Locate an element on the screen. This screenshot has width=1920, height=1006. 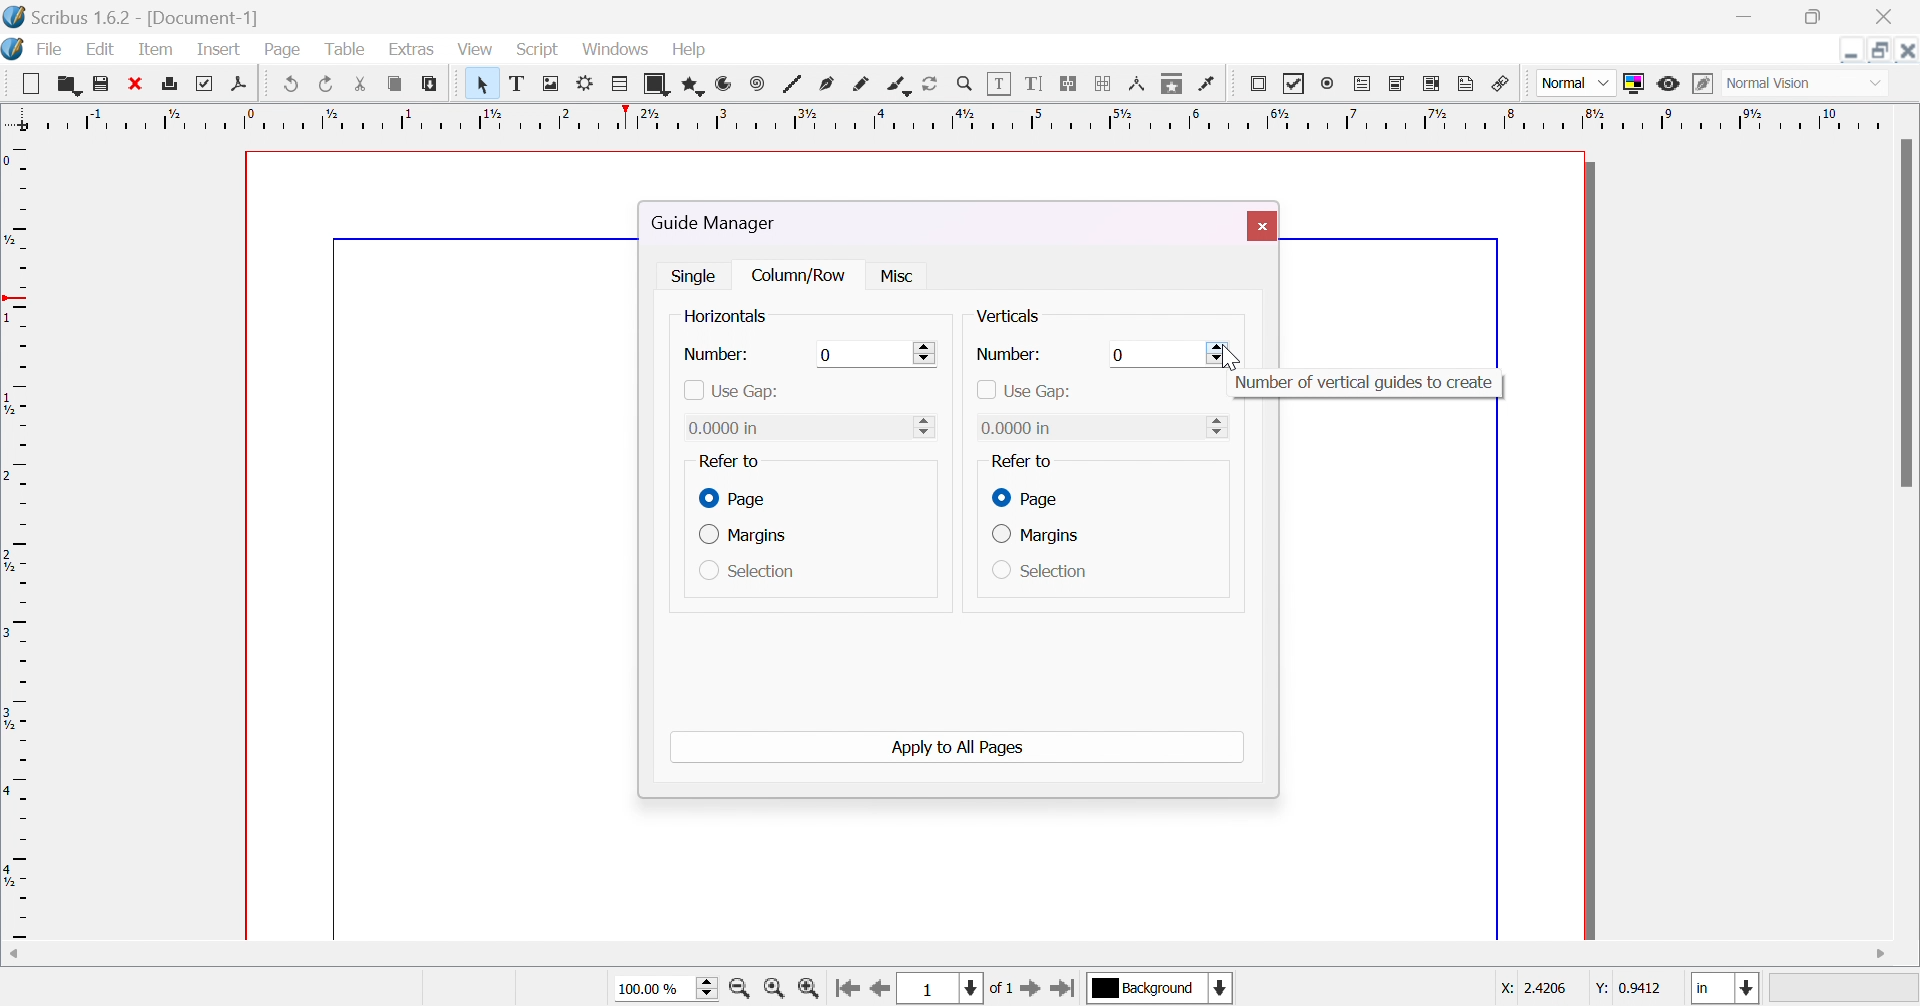
slider is located at coordinates (928, 351).